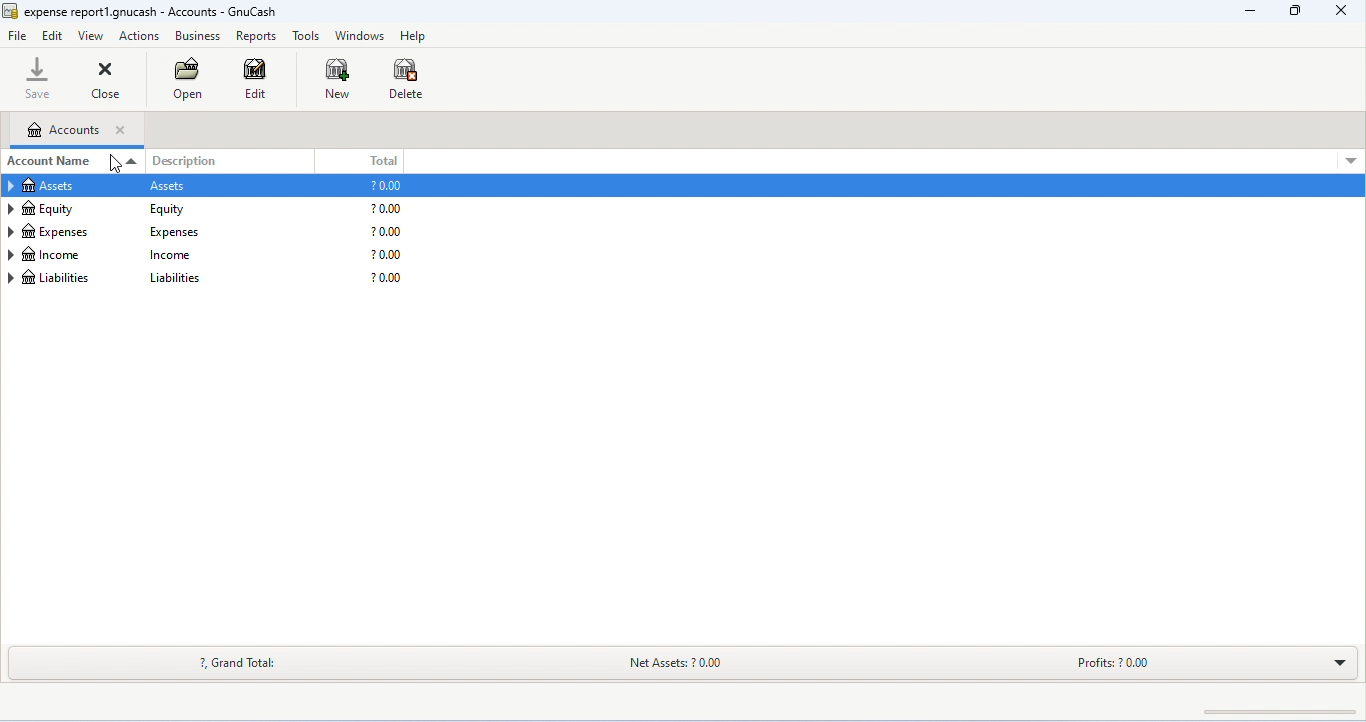 Image resolution: width=1366 pixels, height=722 pixels. What do you see at coordinates (65, 129) in the screenshot?
I see `accounts` at bounding box center [65, 129].